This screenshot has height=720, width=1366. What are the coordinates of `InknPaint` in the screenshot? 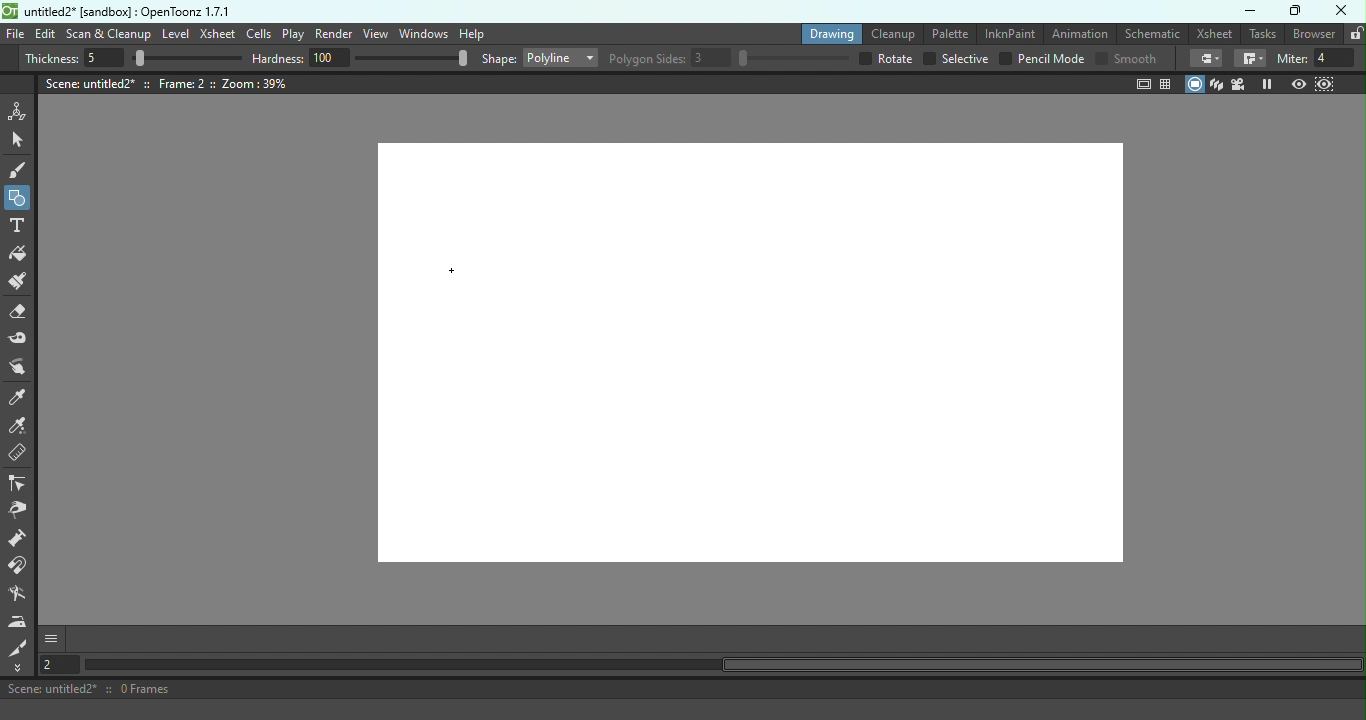 It's located at (1009, 32).